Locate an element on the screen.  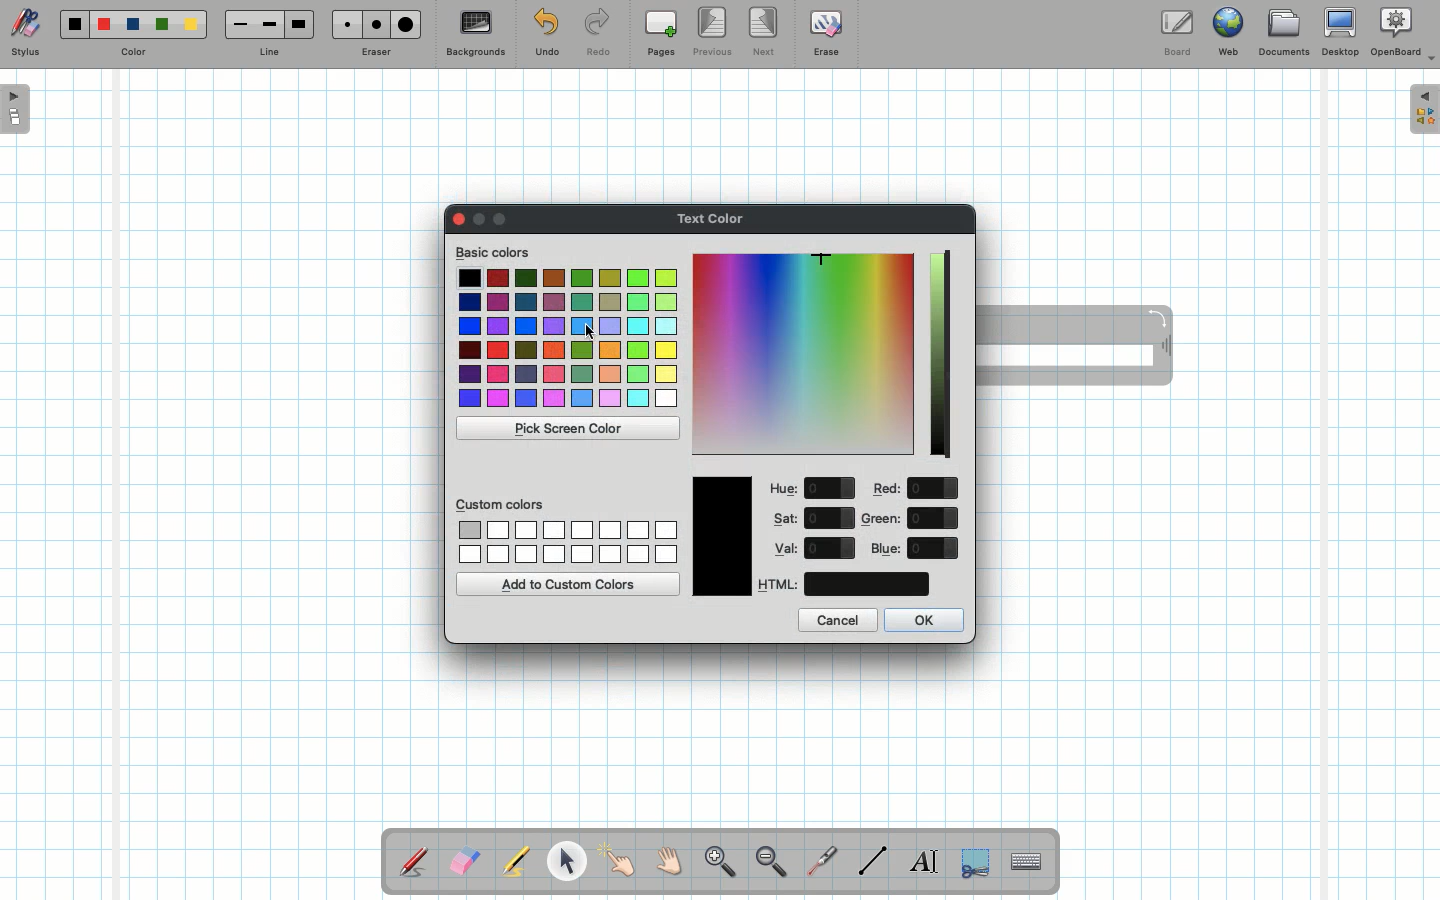
Board is located at coordinates (1176, 33).